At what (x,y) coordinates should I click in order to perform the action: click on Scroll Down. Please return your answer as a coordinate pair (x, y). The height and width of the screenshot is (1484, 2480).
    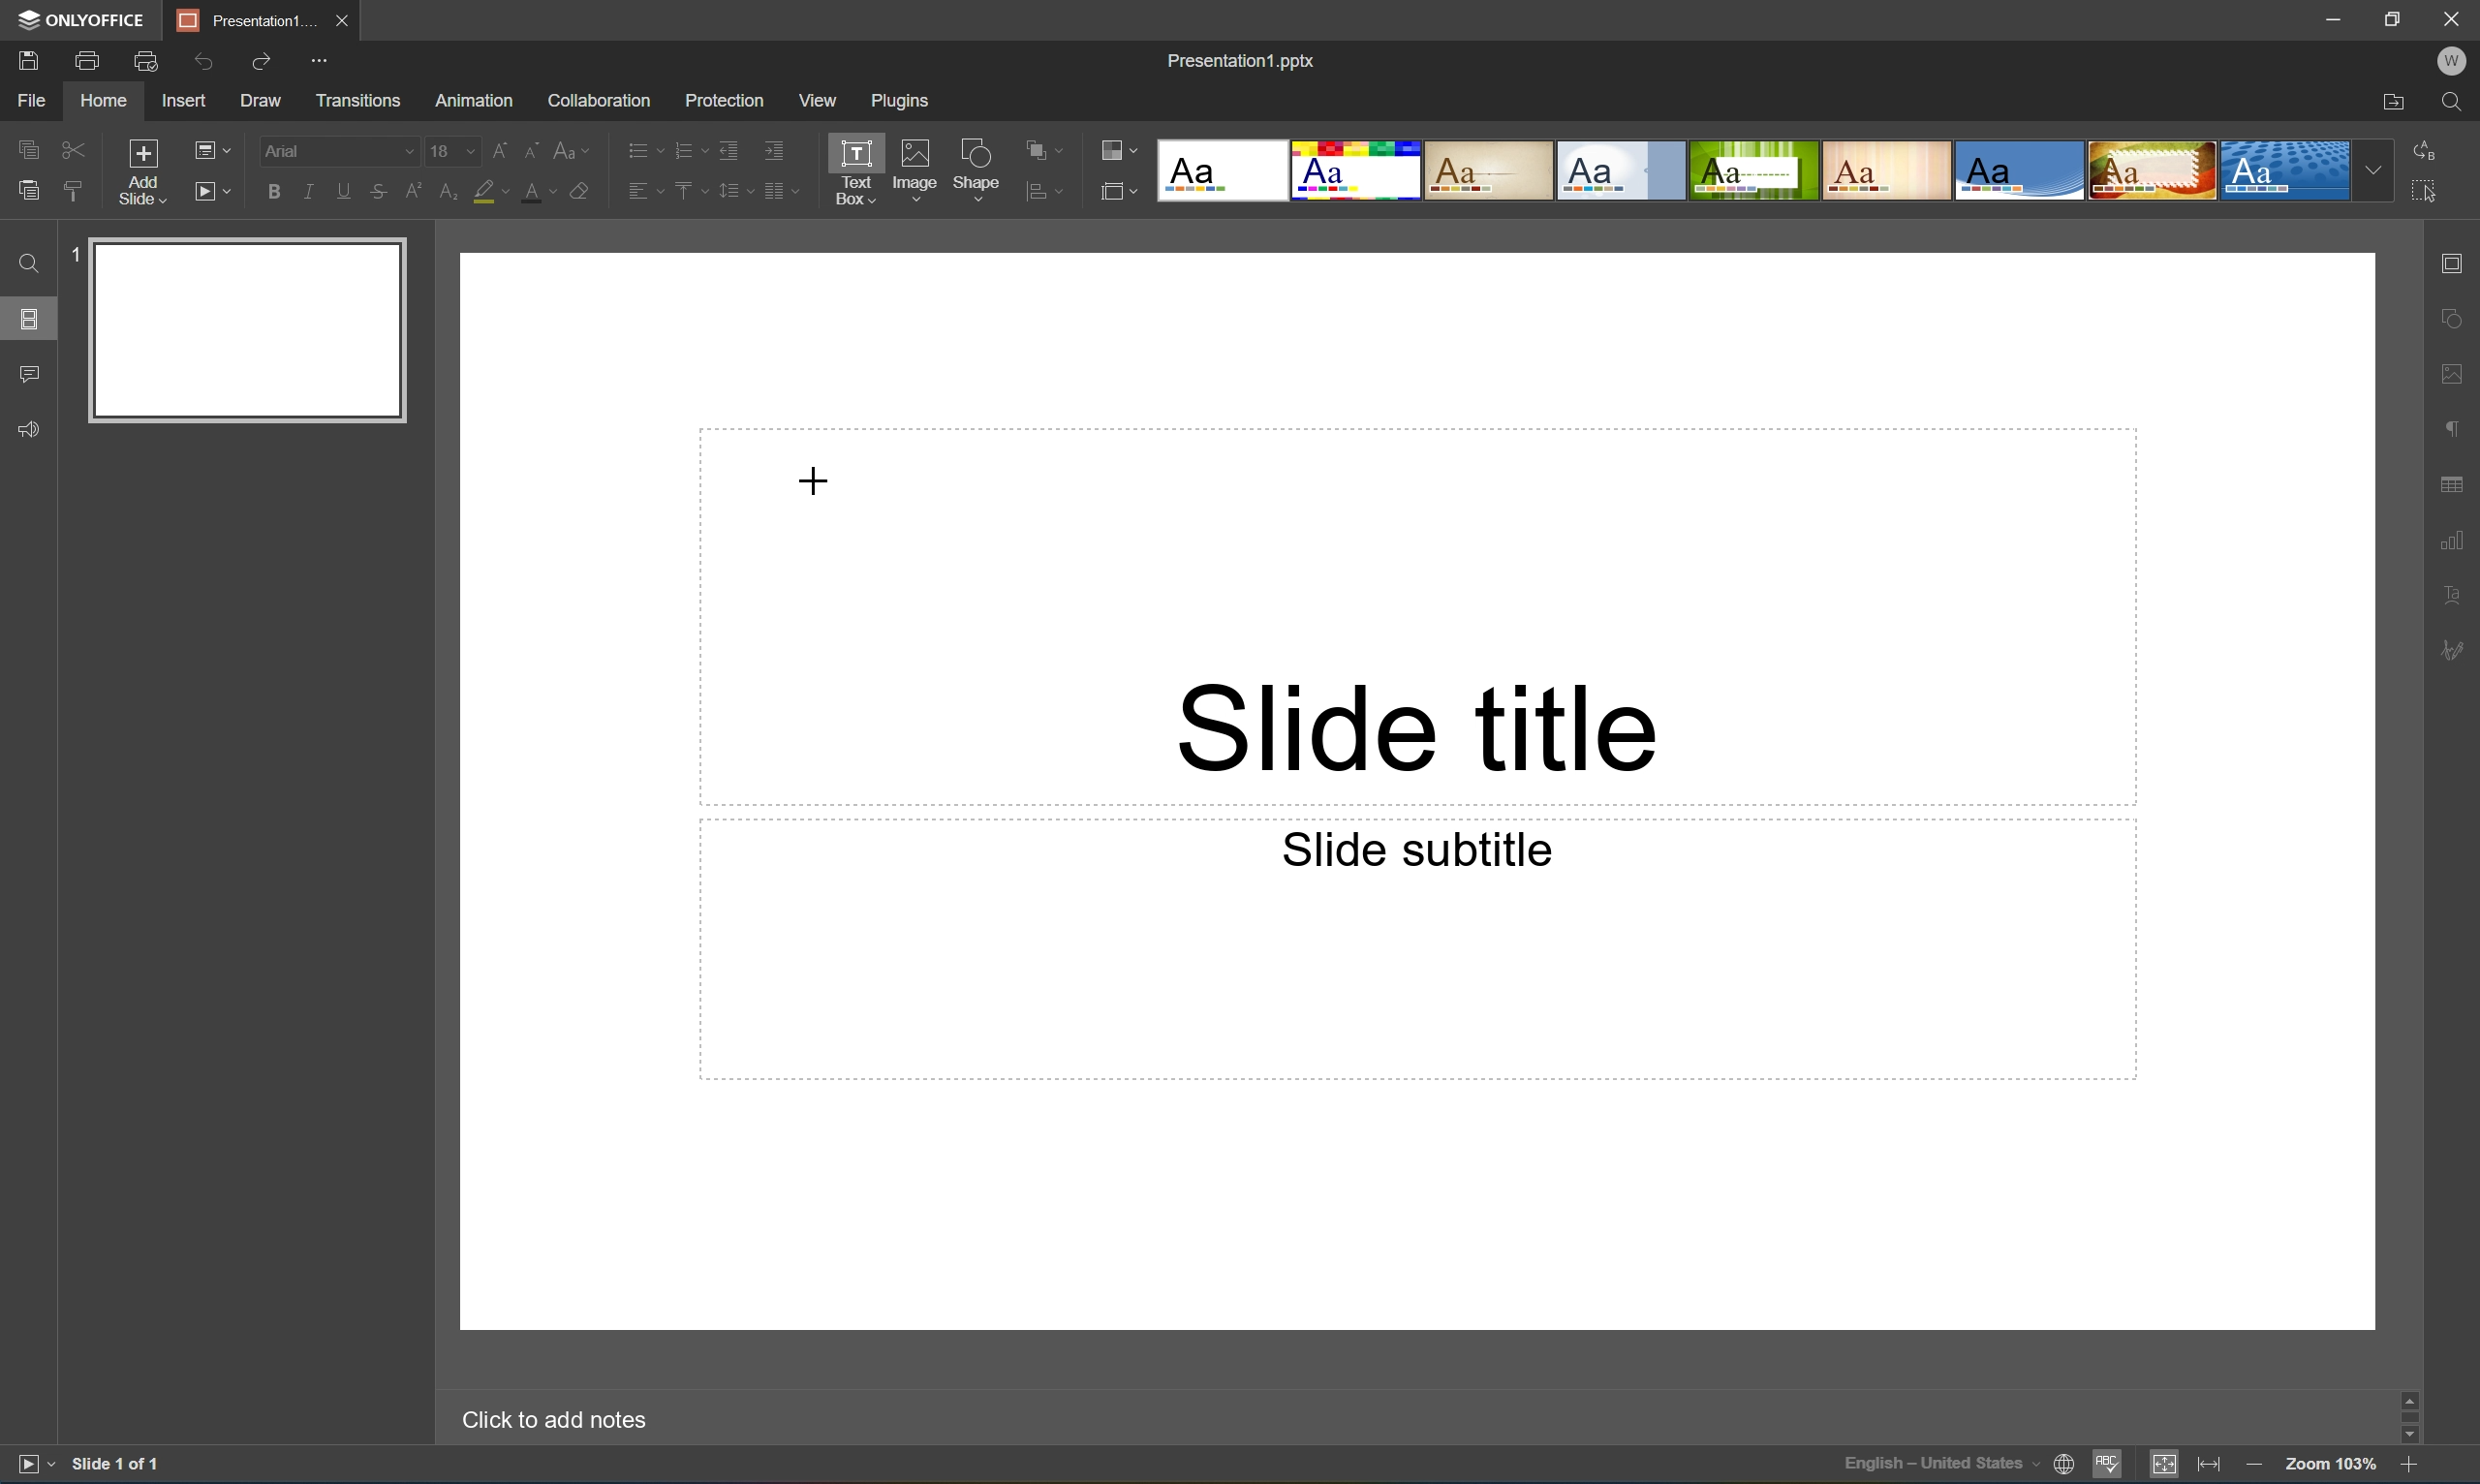
    Looking at the image, I should click on (2407, 1435).